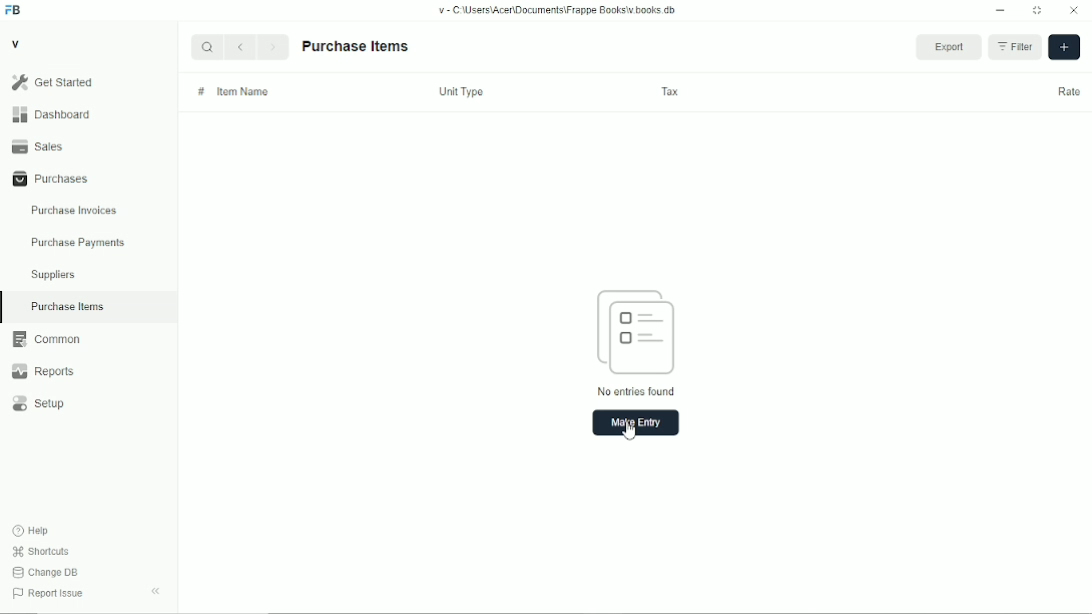  I want to click on cursor, so click(629, 430).